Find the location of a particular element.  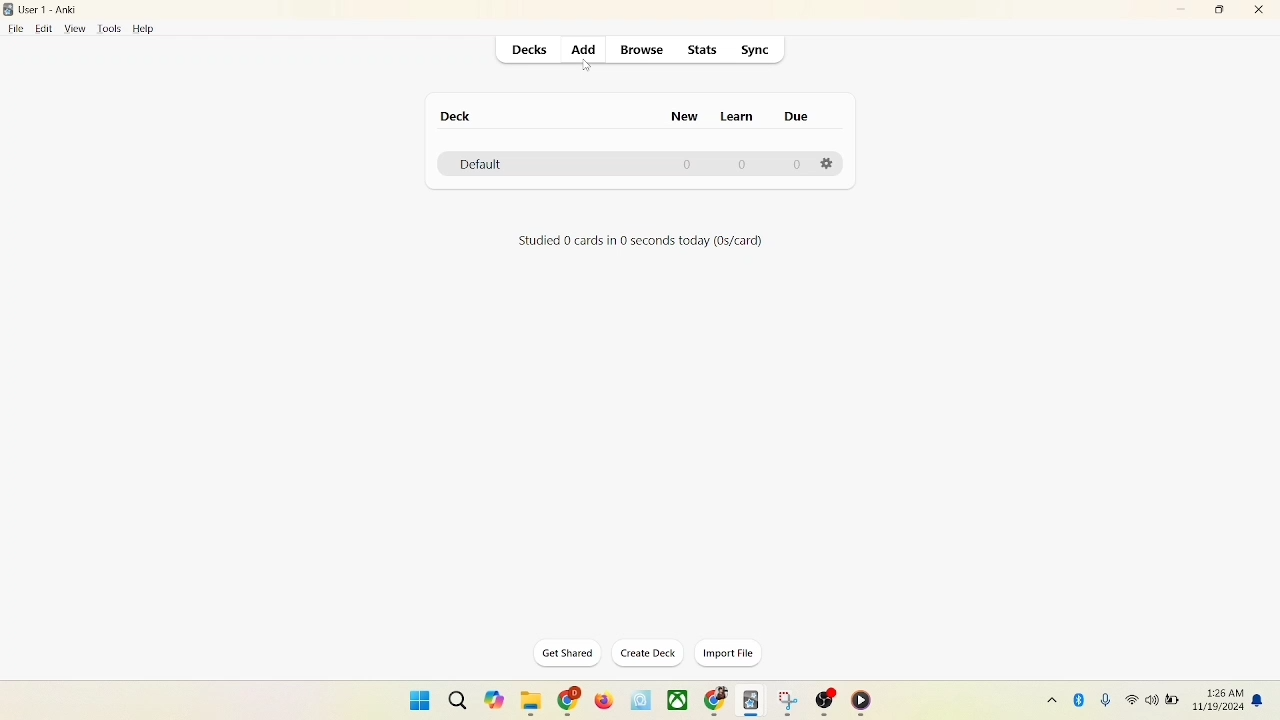

microphone is located at coordinates (1102, 698).